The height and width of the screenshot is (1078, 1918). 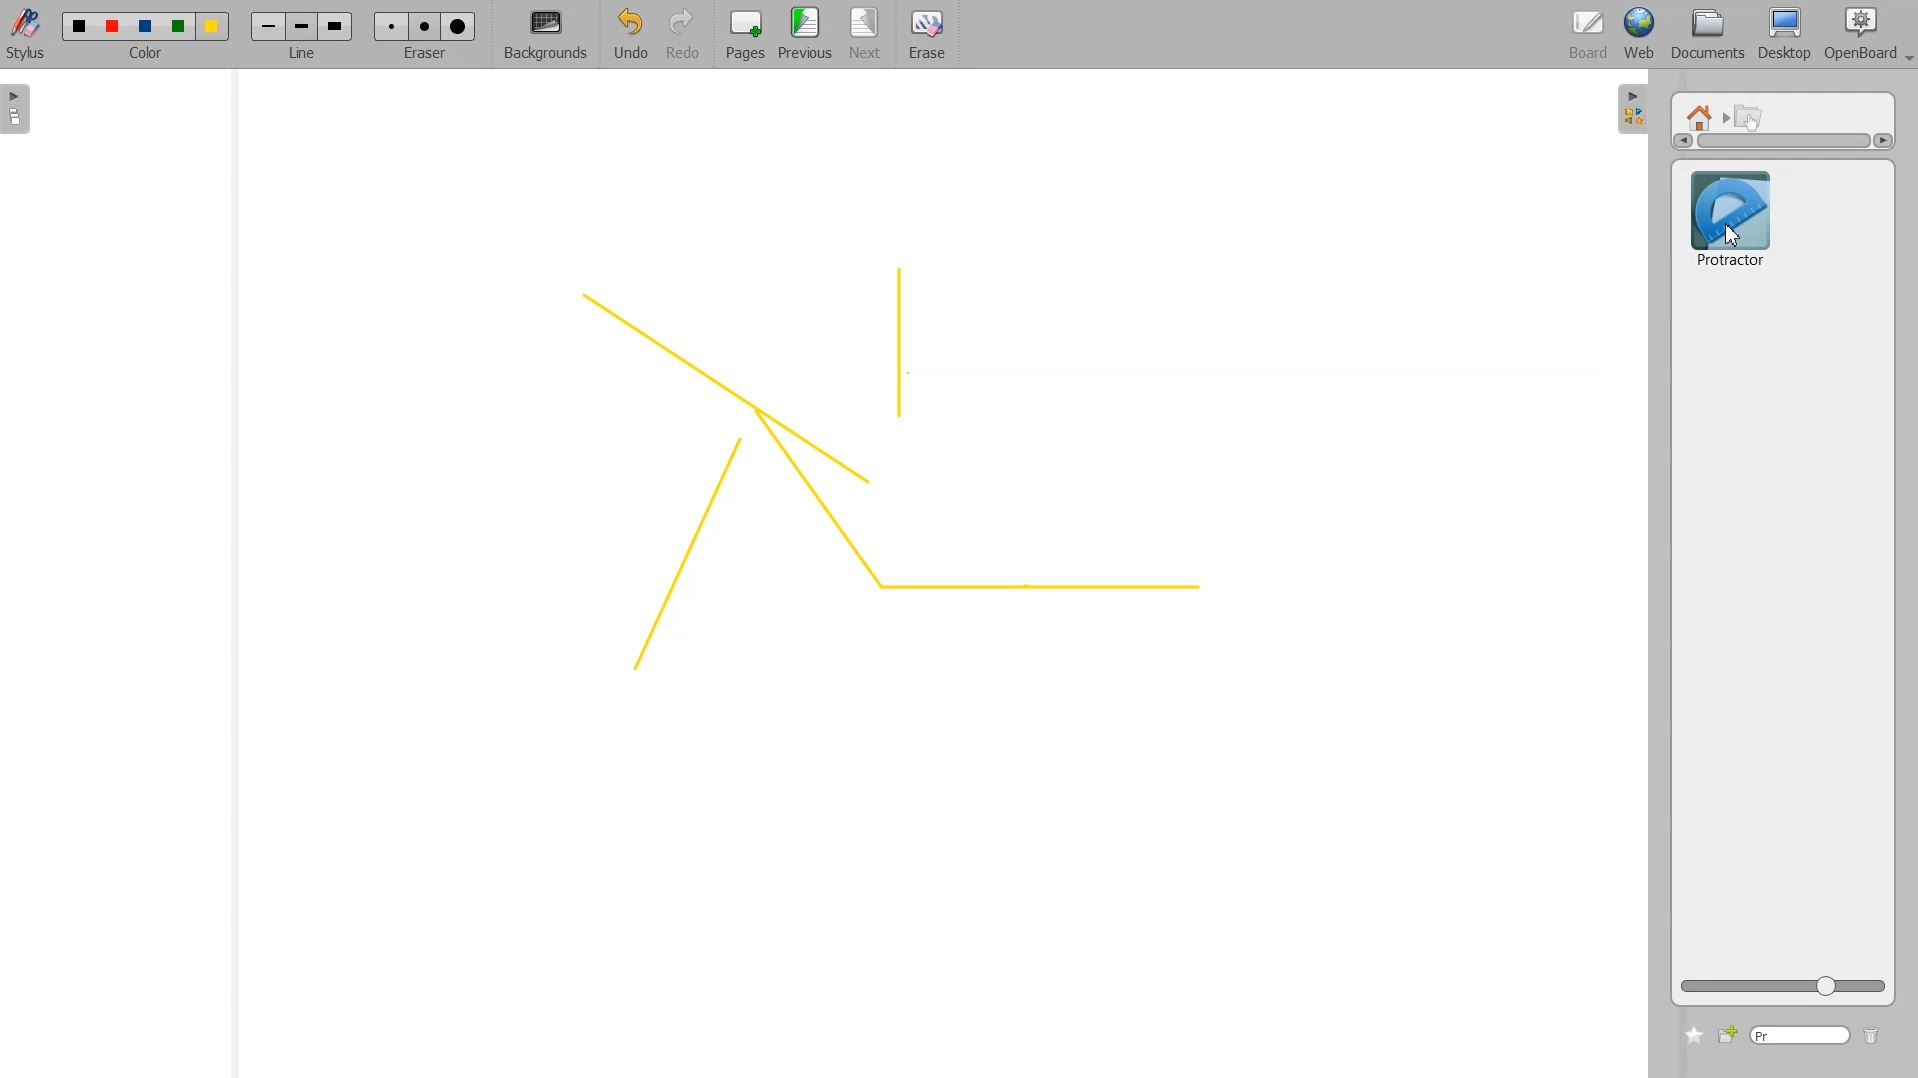 I want to click on Erase, so click(x=926, y=35).